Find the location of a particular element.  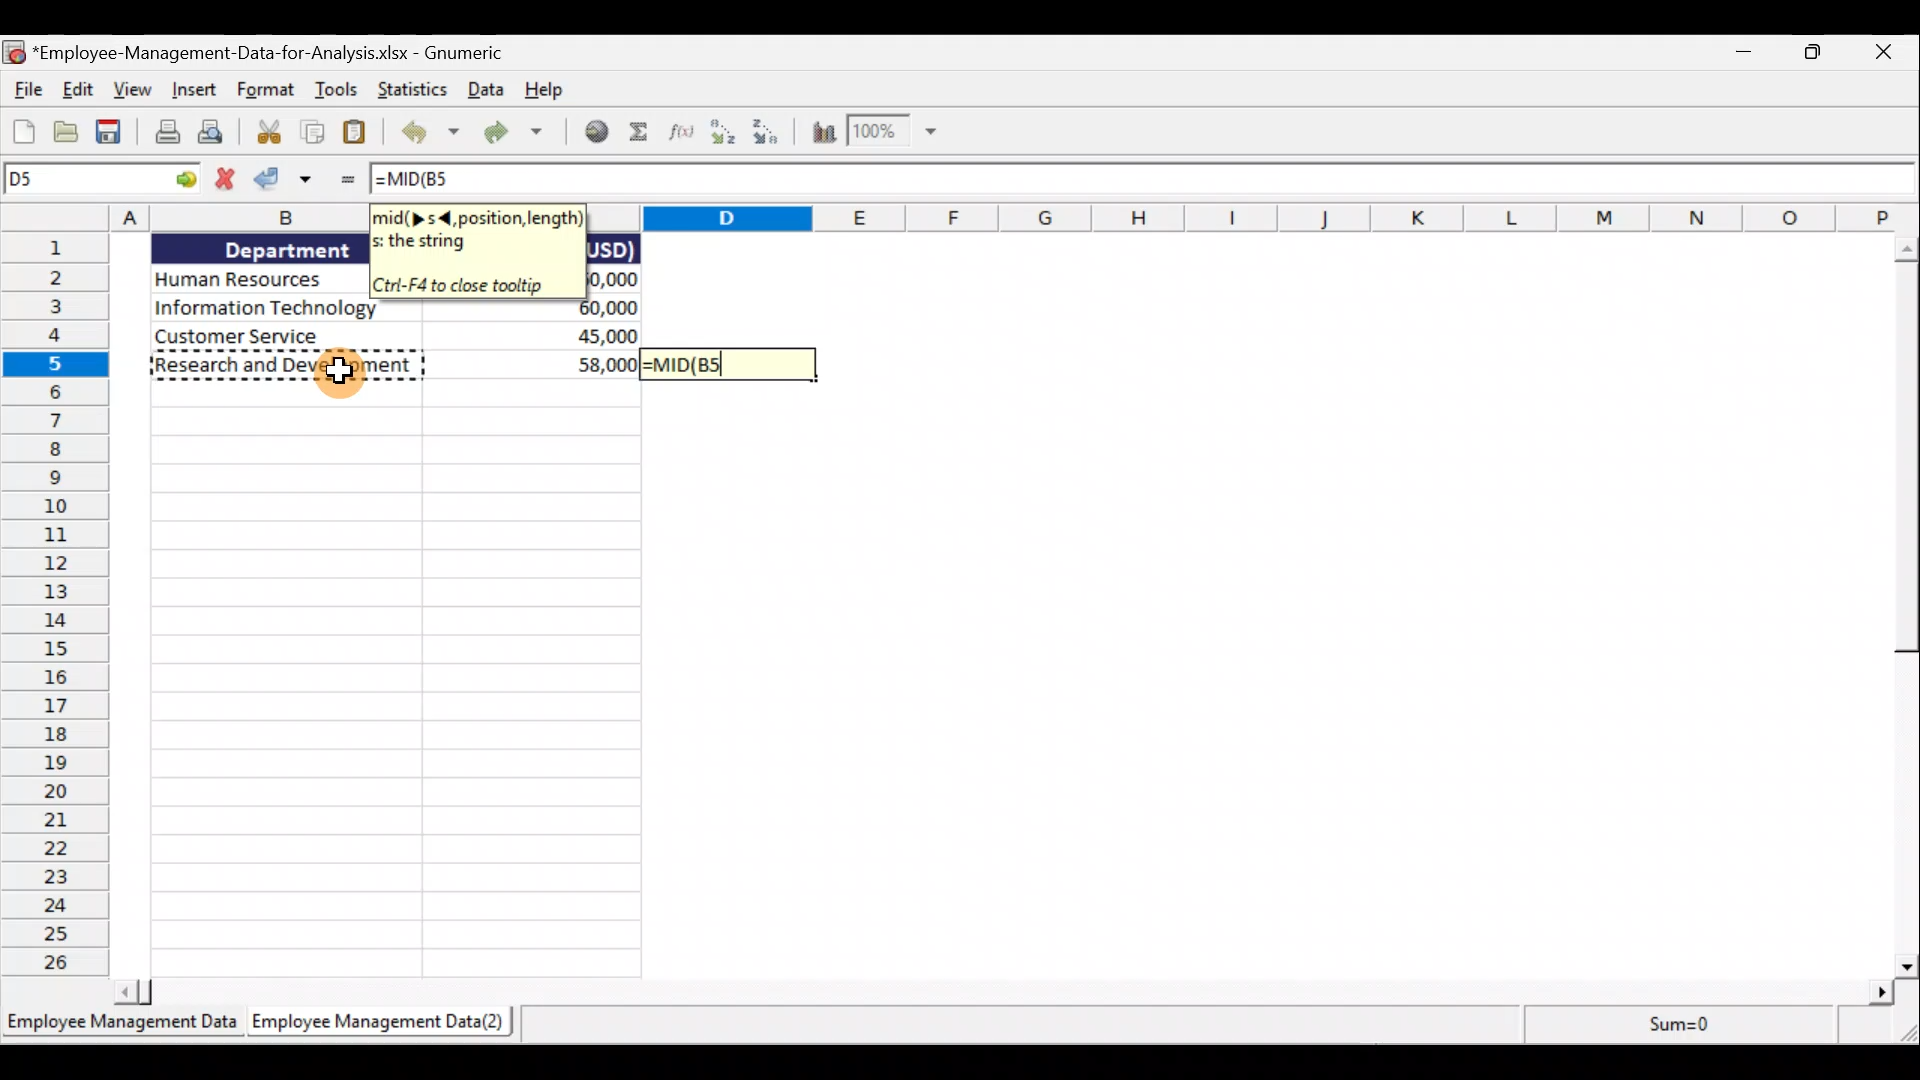

Document name is located at coordinates (259, 49).